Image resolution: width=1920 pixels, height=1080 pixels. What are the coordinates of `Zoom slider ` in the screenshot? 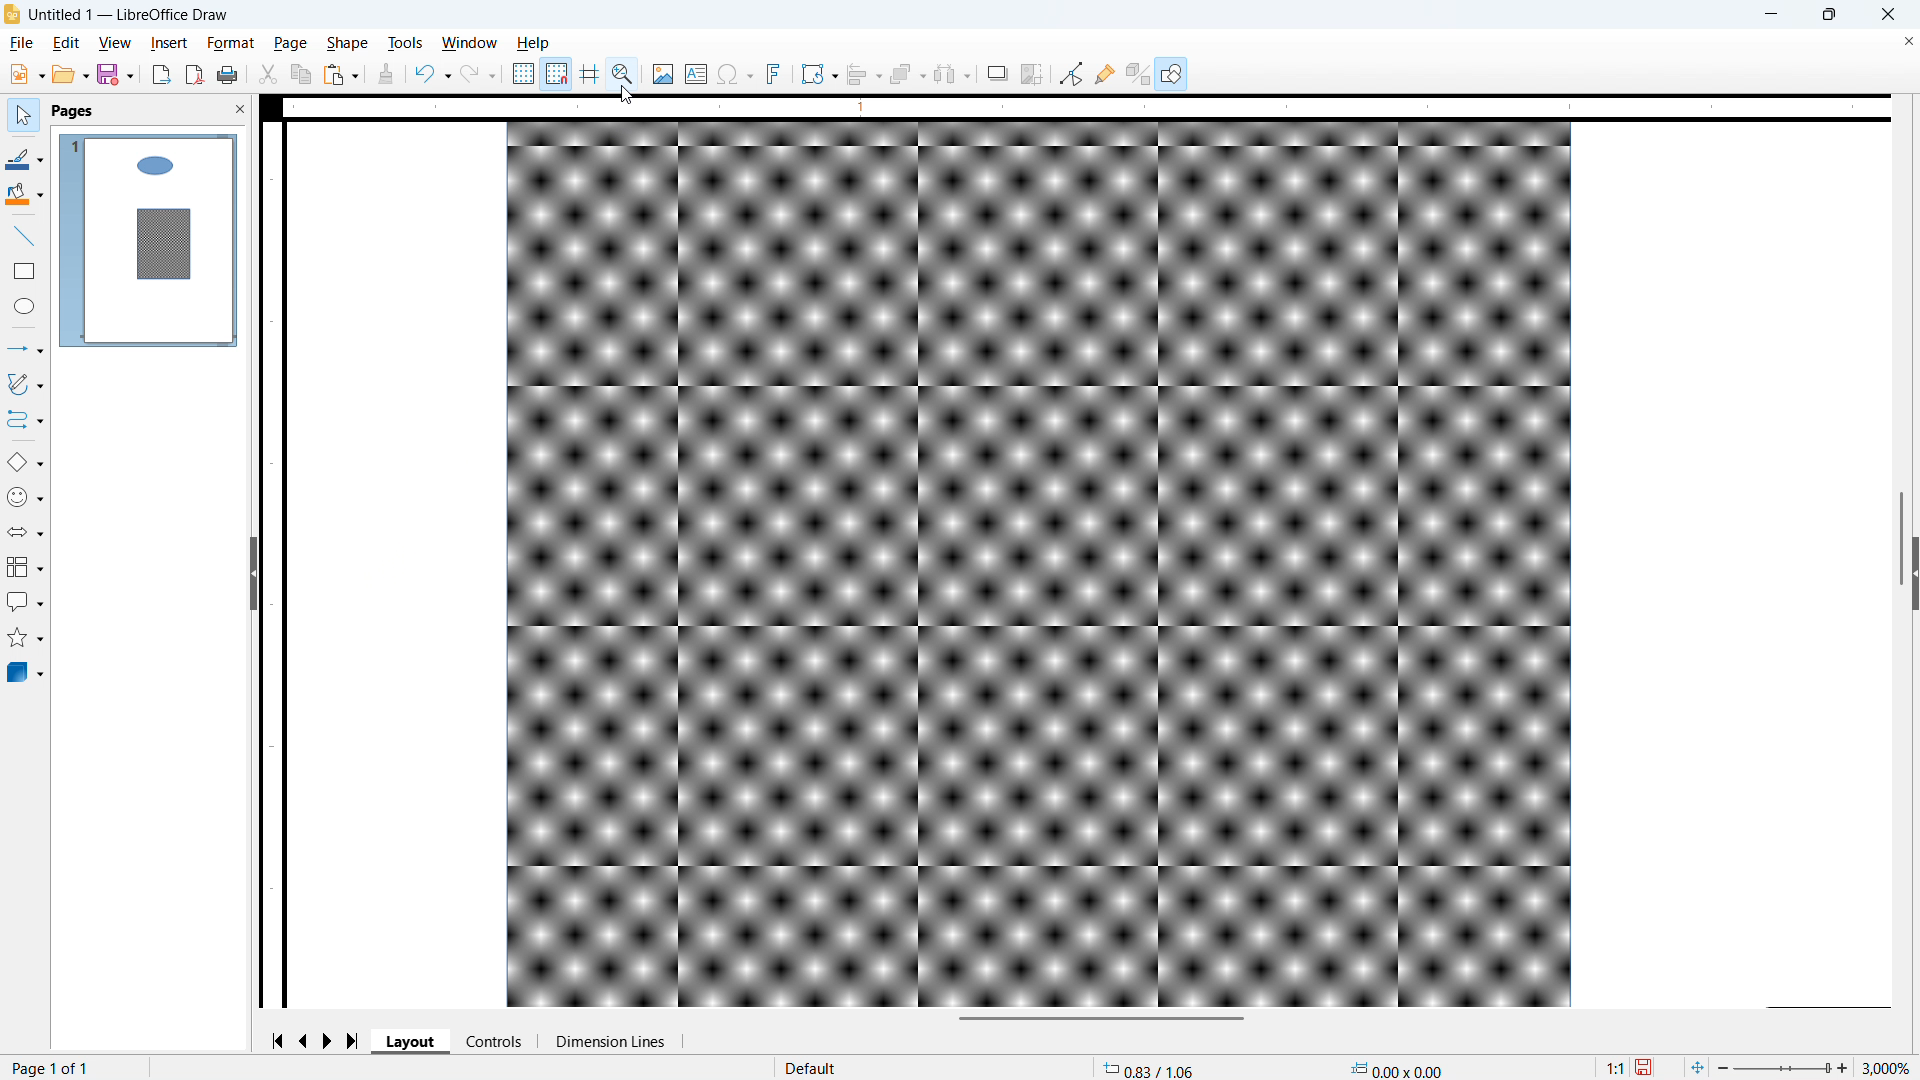 It's located at (1785, 1069).